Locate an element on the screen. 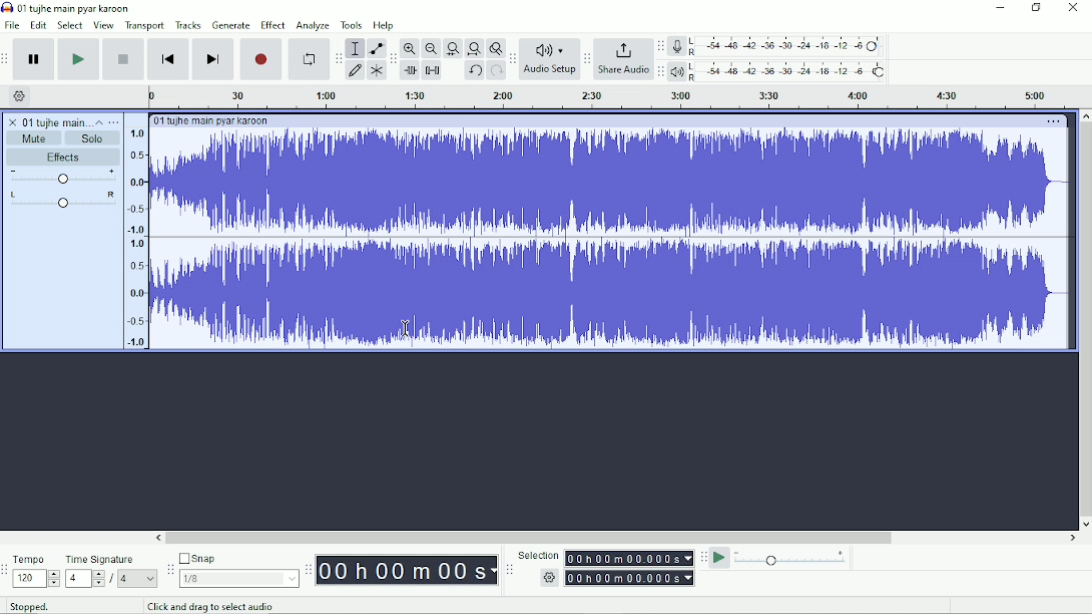  Share Audio is located at coordinates (624, 60).